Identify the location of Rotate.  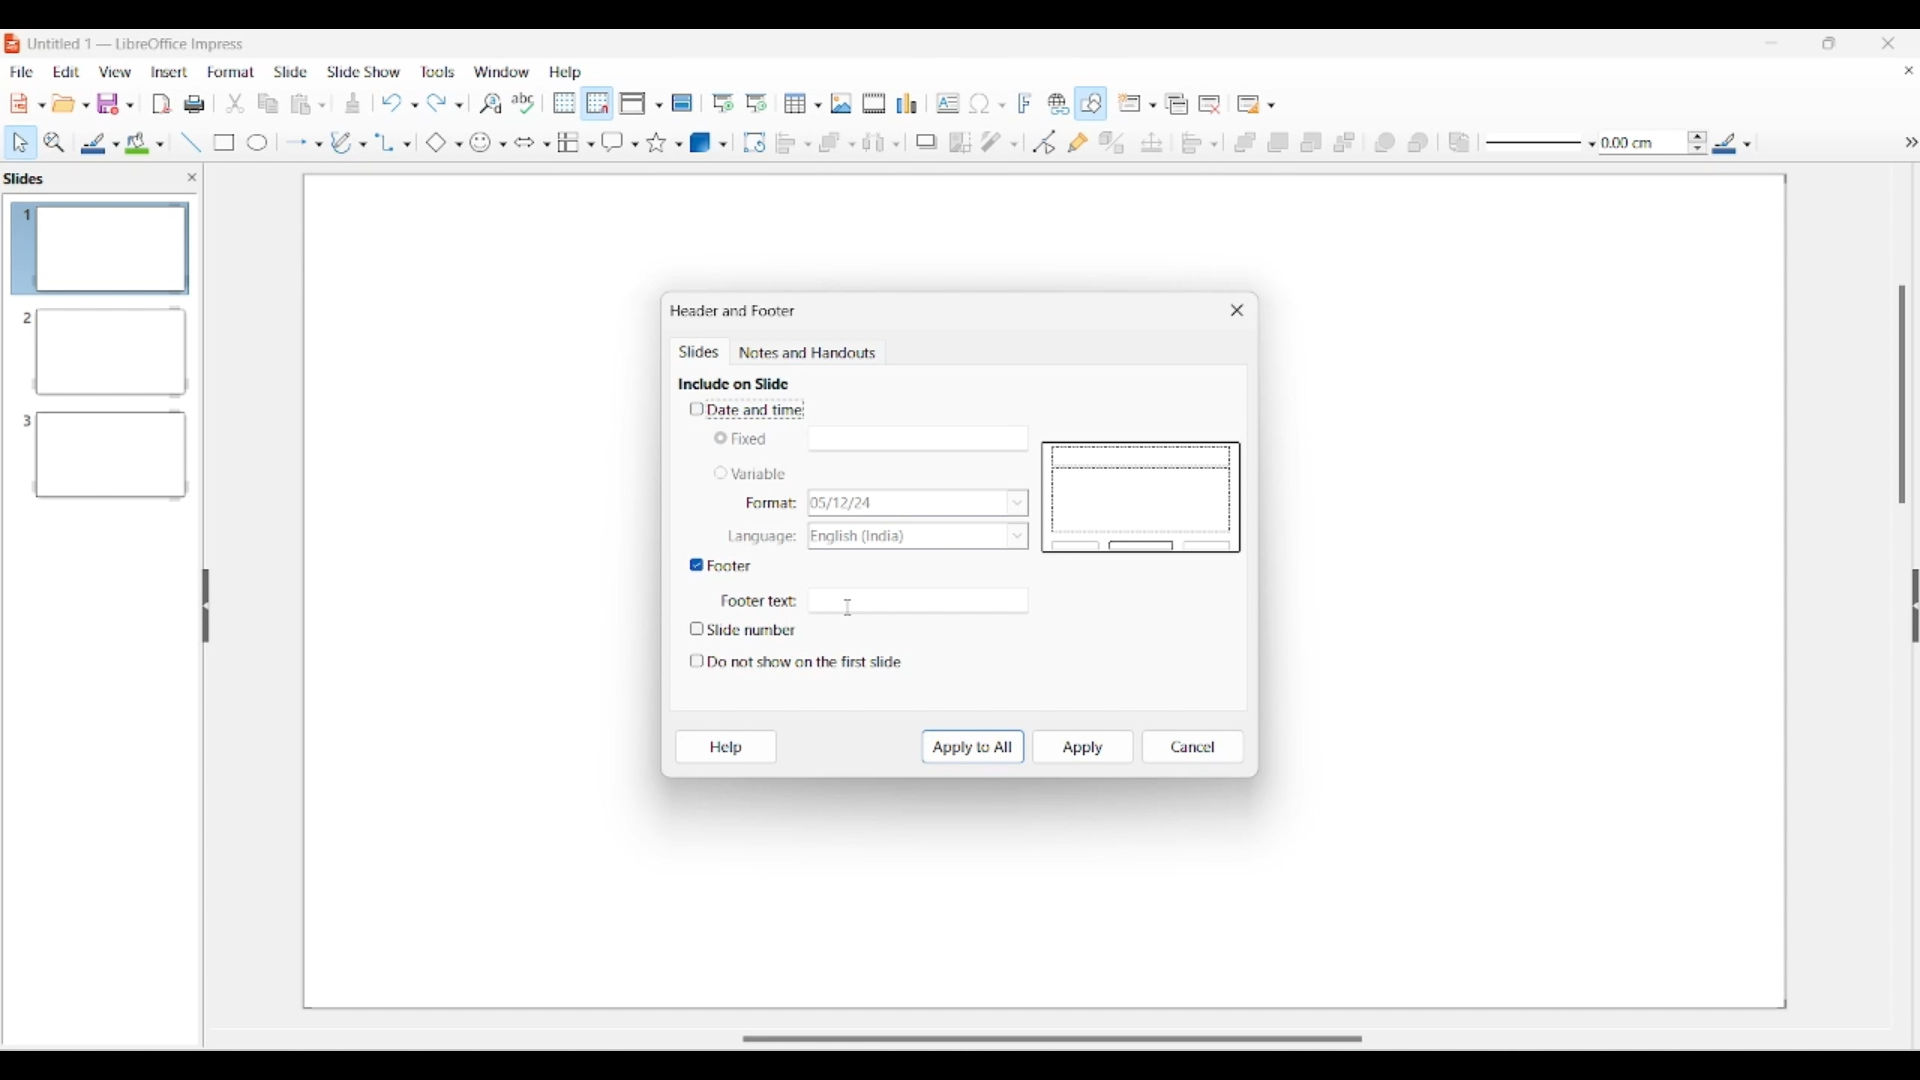
(755, 143).